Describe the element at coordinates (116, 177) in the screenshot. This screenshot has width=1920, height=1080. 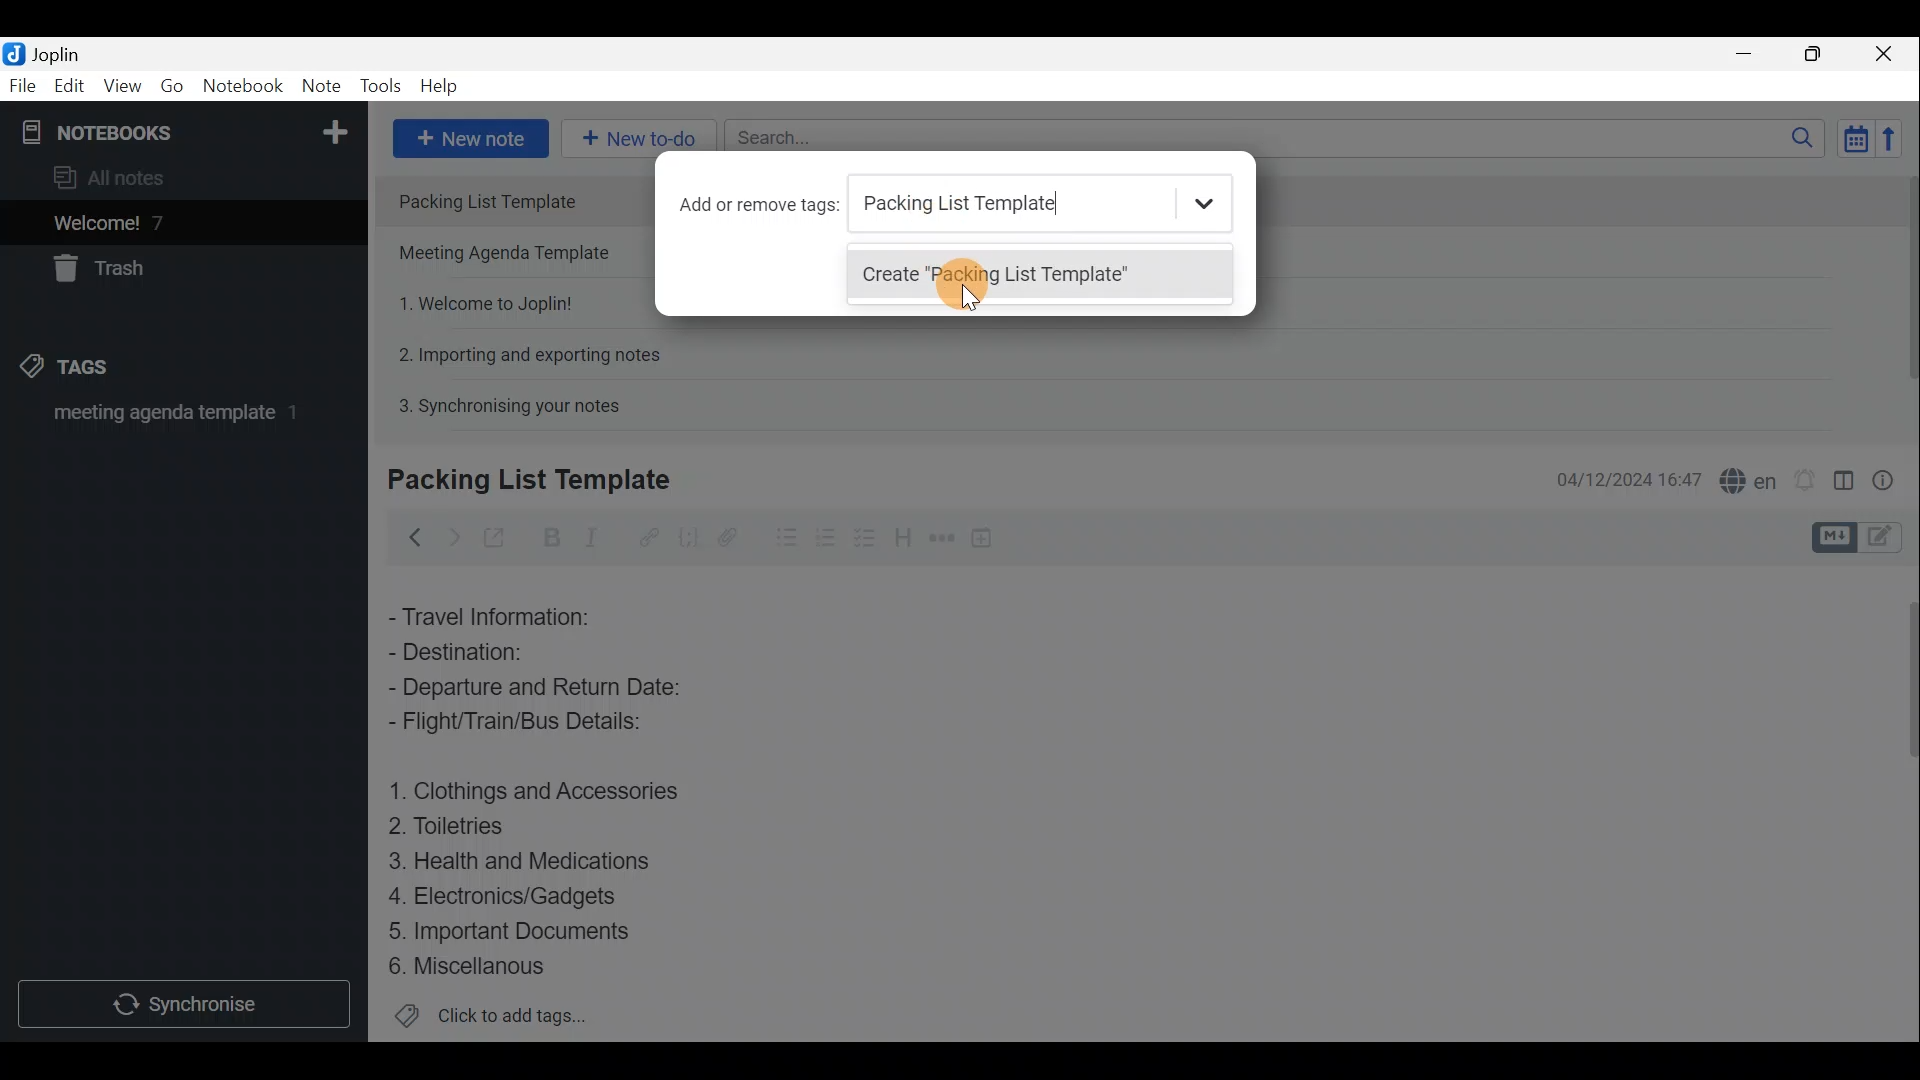
I see `All notes` at that location.